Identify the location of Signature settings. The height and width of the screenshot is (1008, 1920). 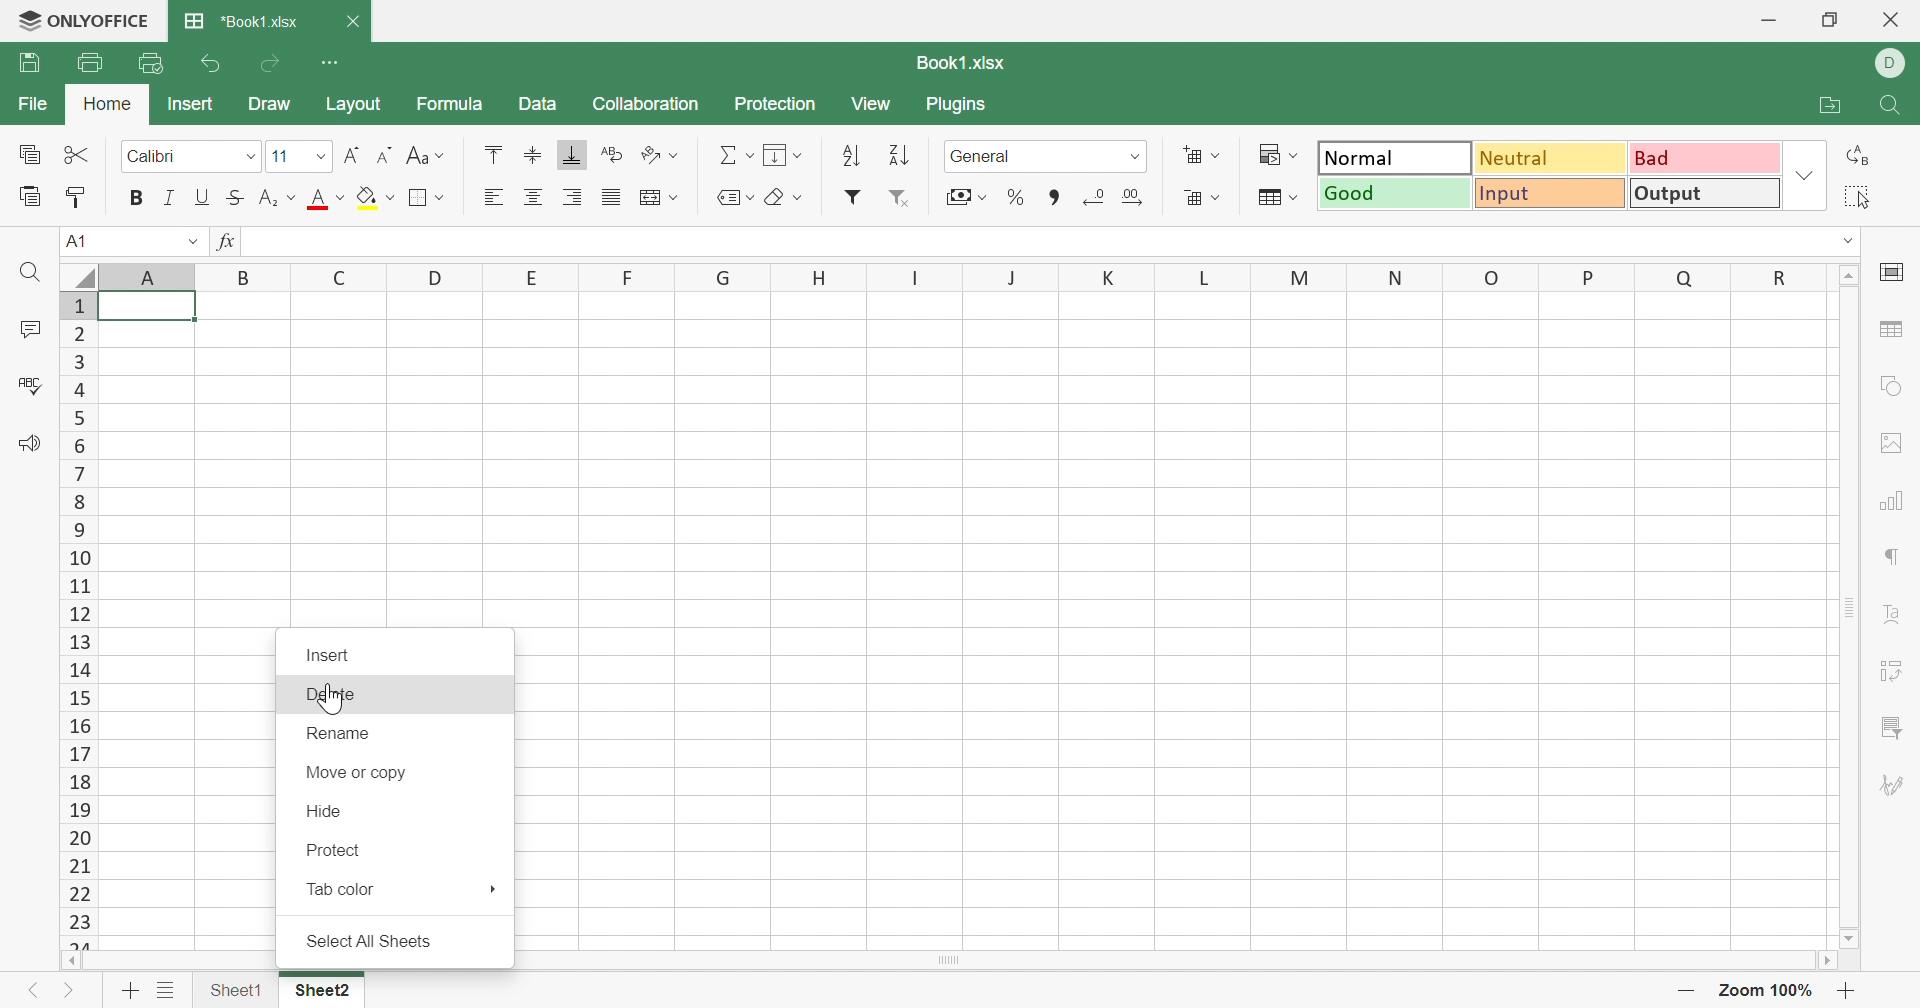
(1893, 783).